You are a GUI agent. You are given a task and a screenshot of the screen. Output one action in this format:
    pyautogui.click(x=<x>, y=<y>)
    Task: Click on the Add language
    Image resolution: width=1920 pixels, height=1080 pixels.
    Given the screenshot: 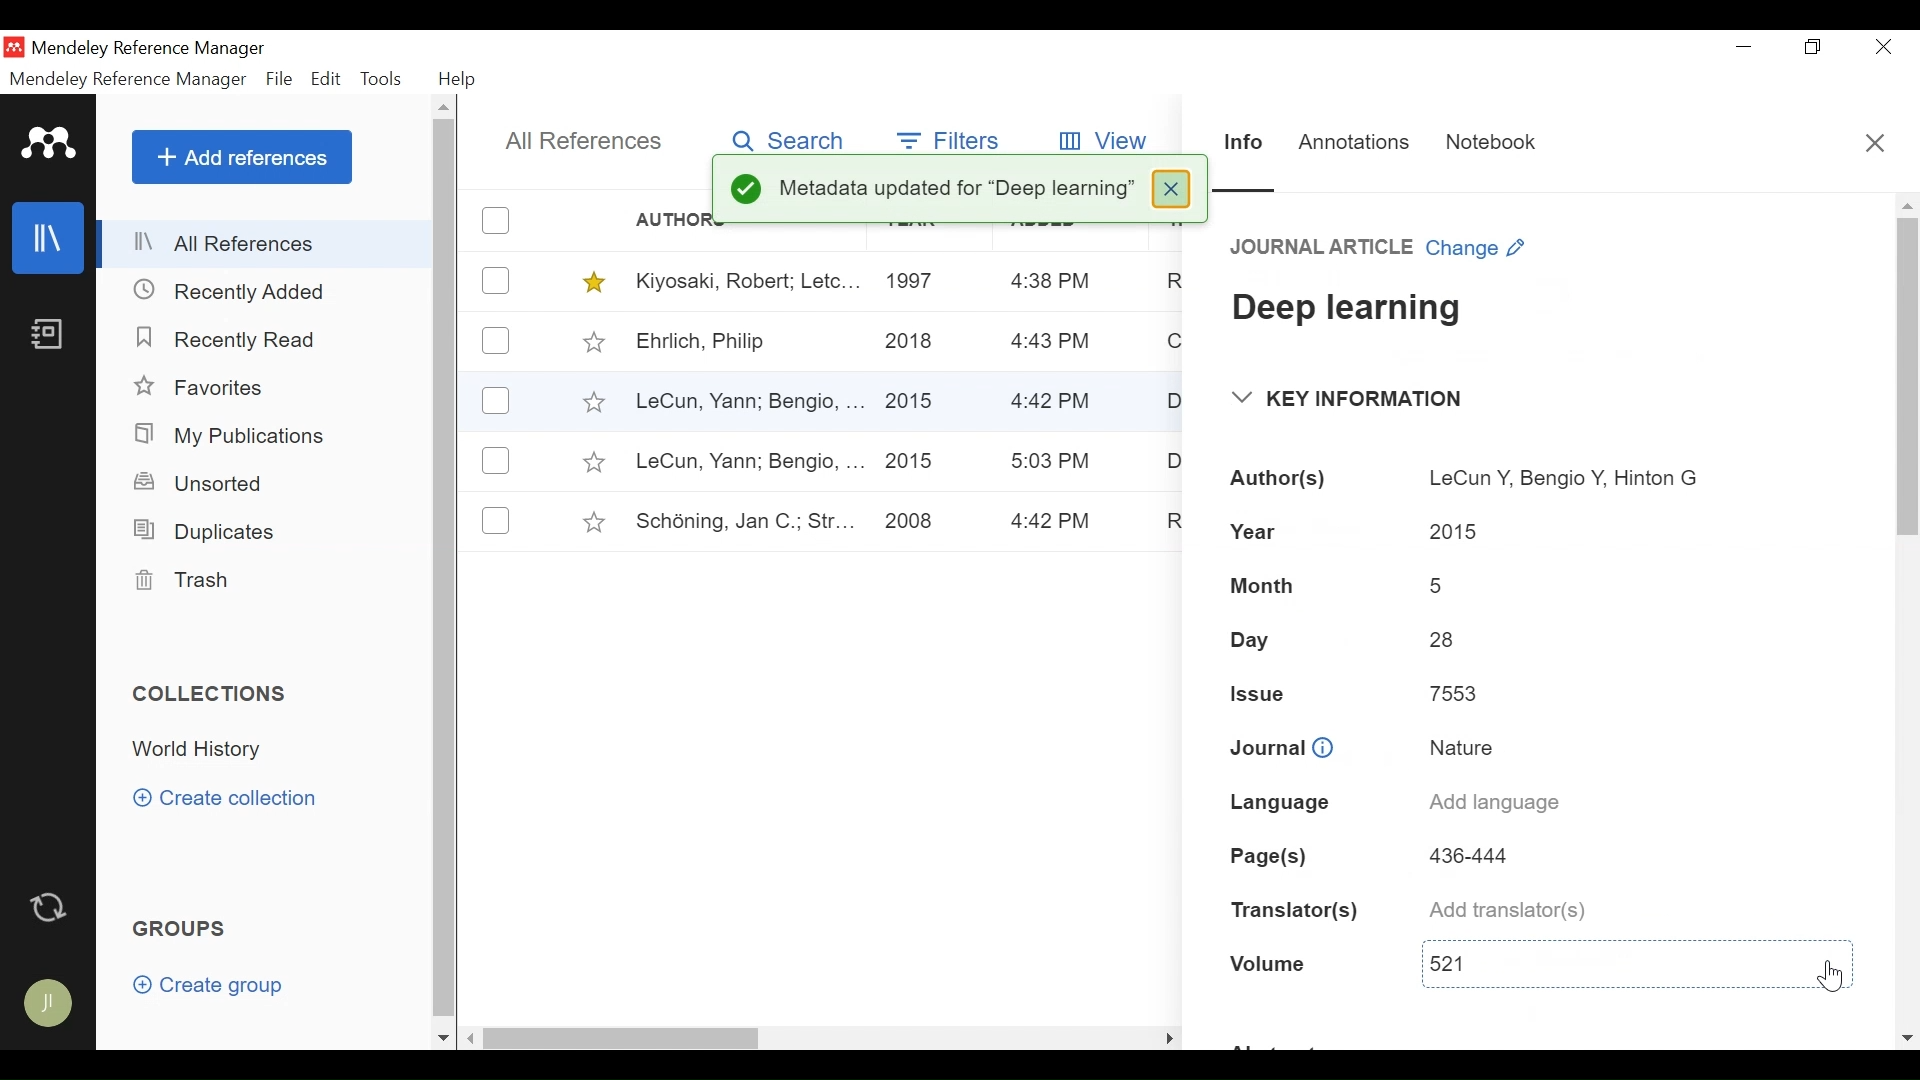 What is the action you would take?
    pyautogui.click(x=1492, y=802)
    